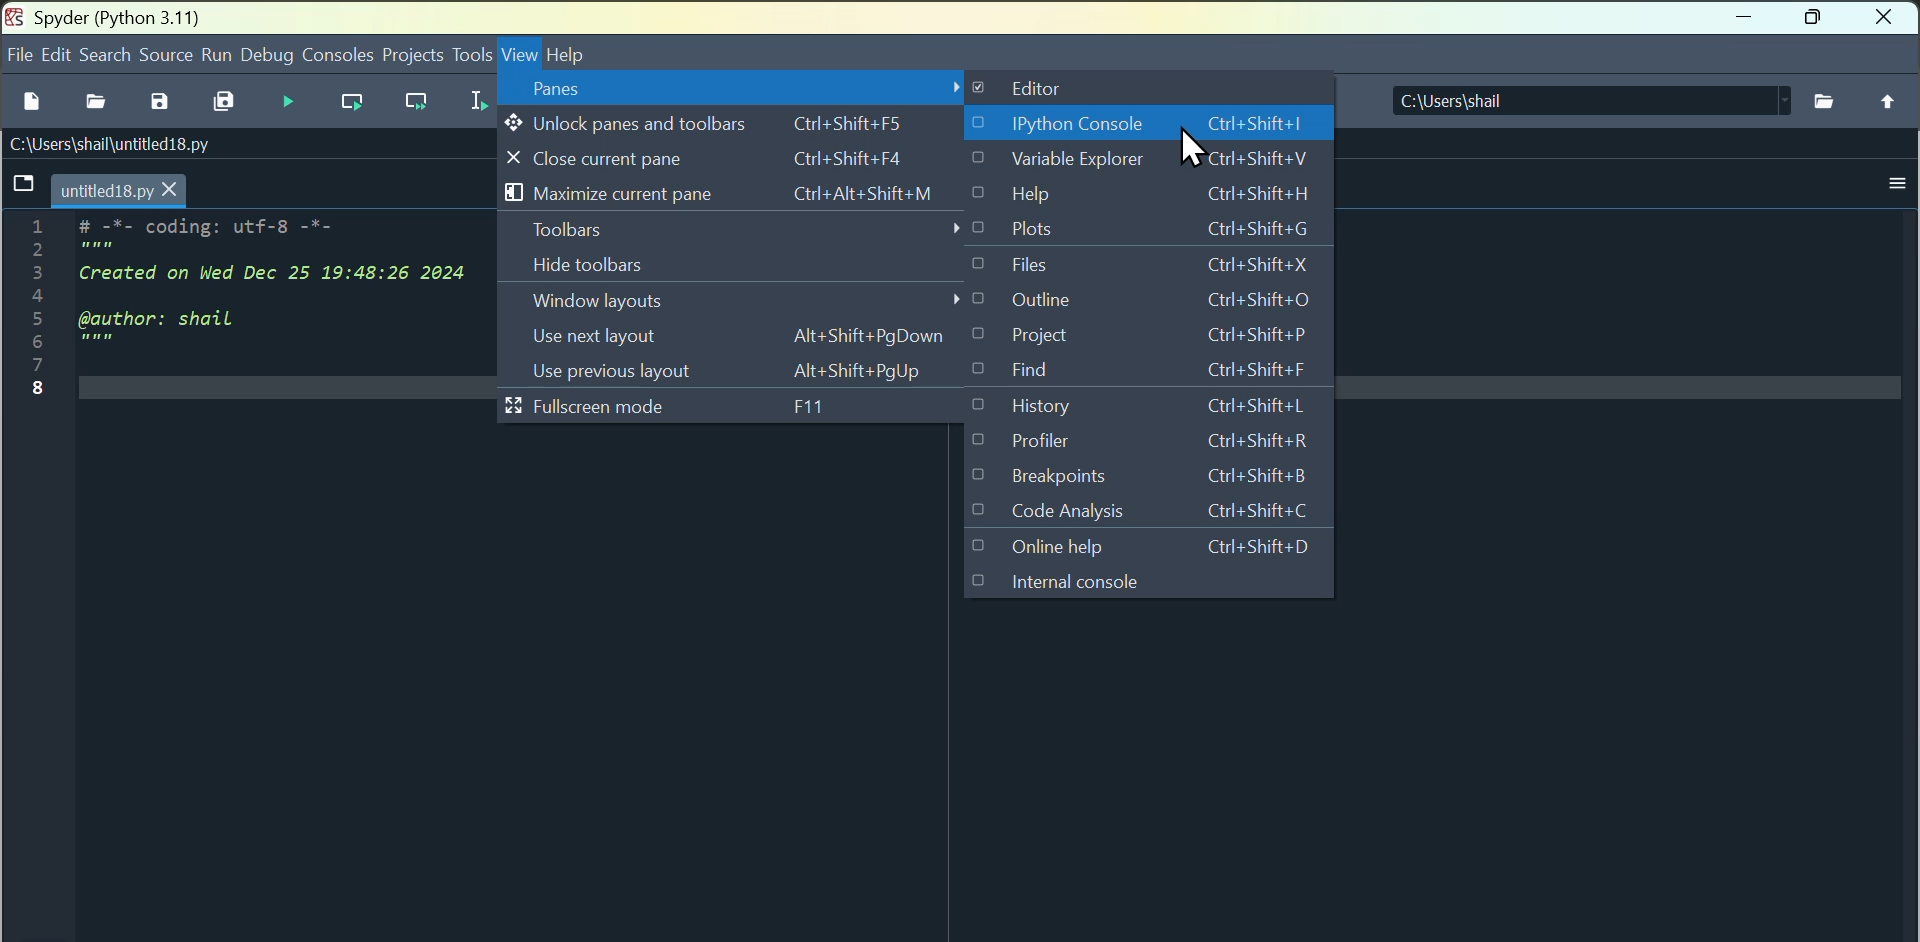 The width and height of the screenshot is (1920, 942). Describe the element at coordinates (723, 192) in the screenshot. I see `Maximise current pane` at that location.